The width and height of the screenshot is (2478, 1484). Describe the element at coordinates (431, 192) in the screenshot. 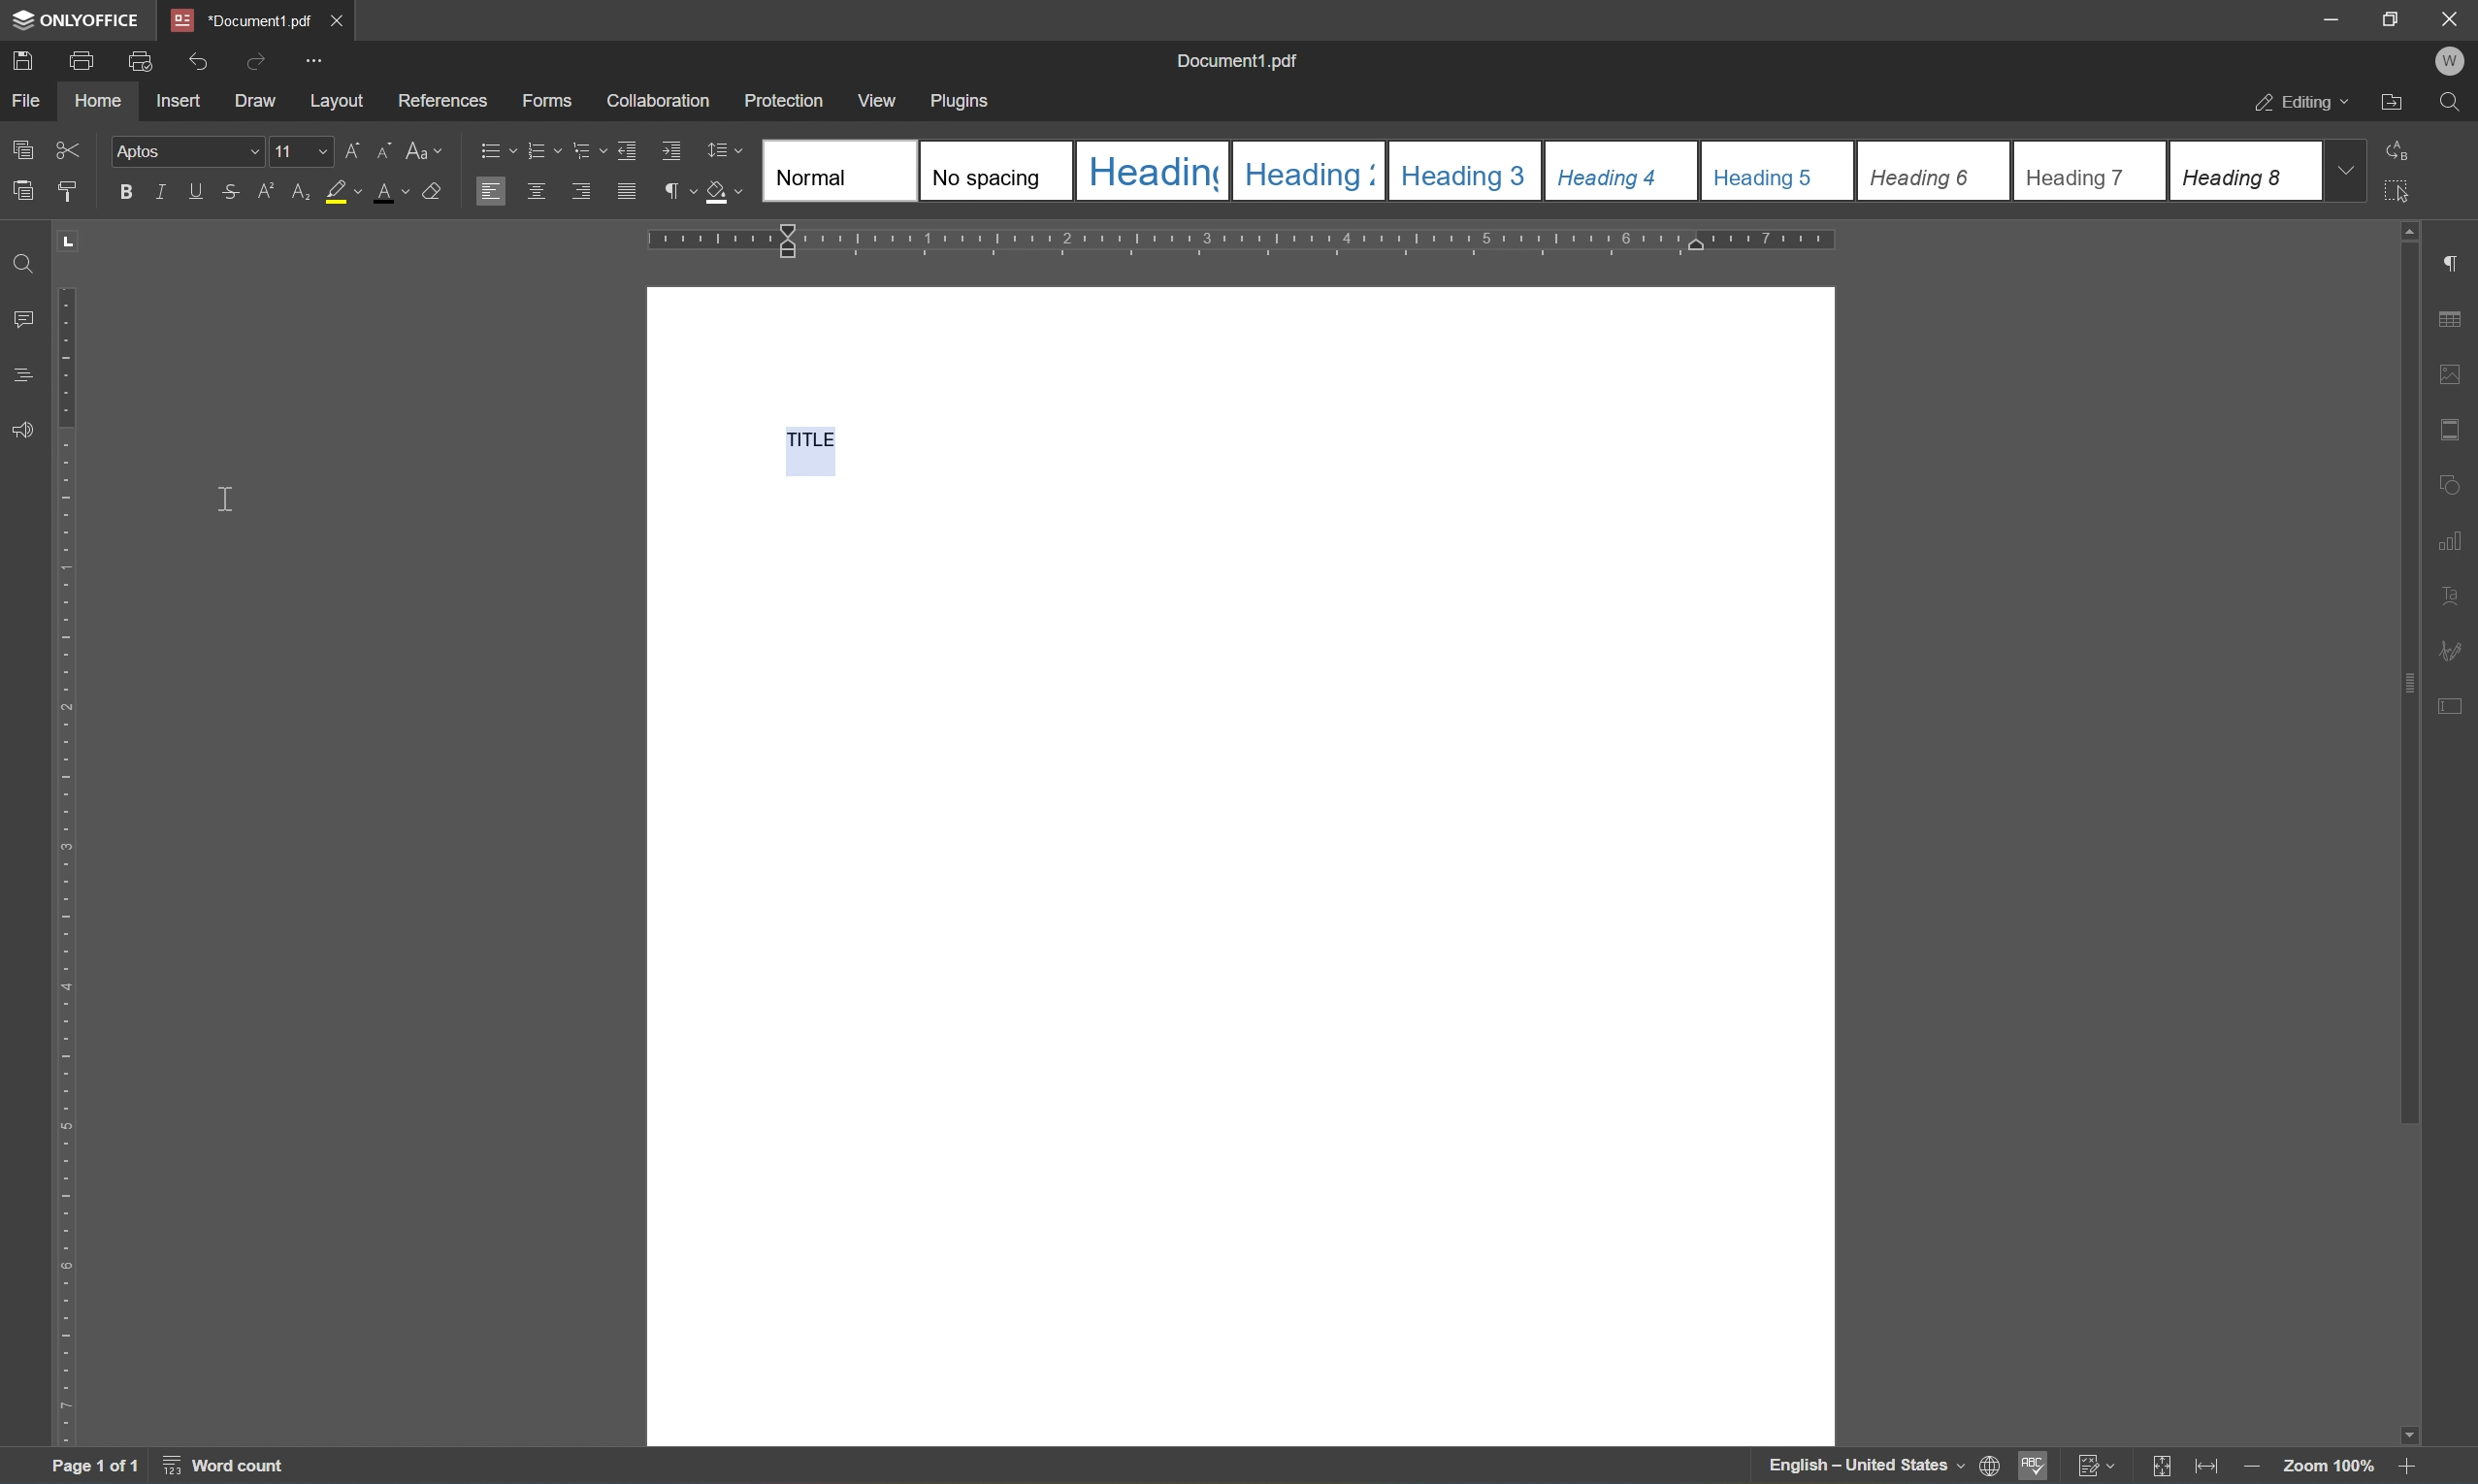

I see `clear style` at that location.